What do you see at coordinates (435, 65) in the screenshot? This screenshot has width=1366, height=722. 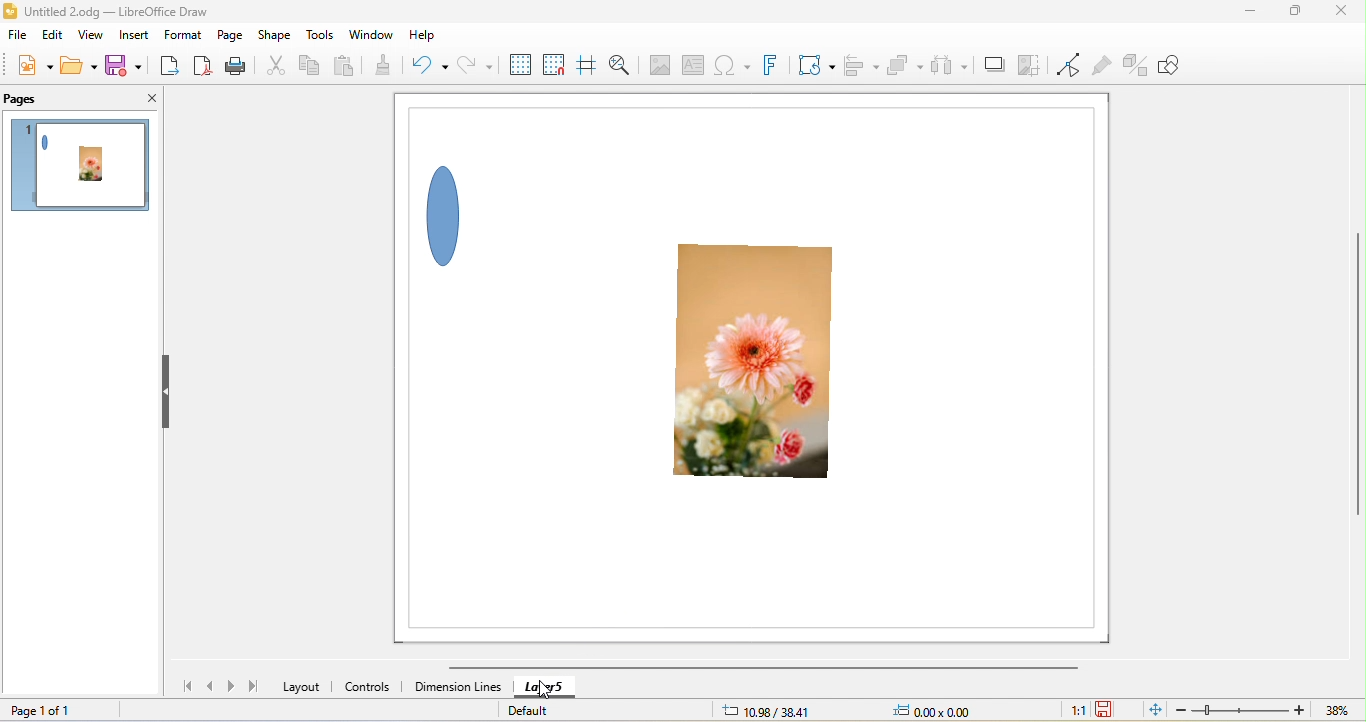 I see `undo` at bounding box center [435, 65].